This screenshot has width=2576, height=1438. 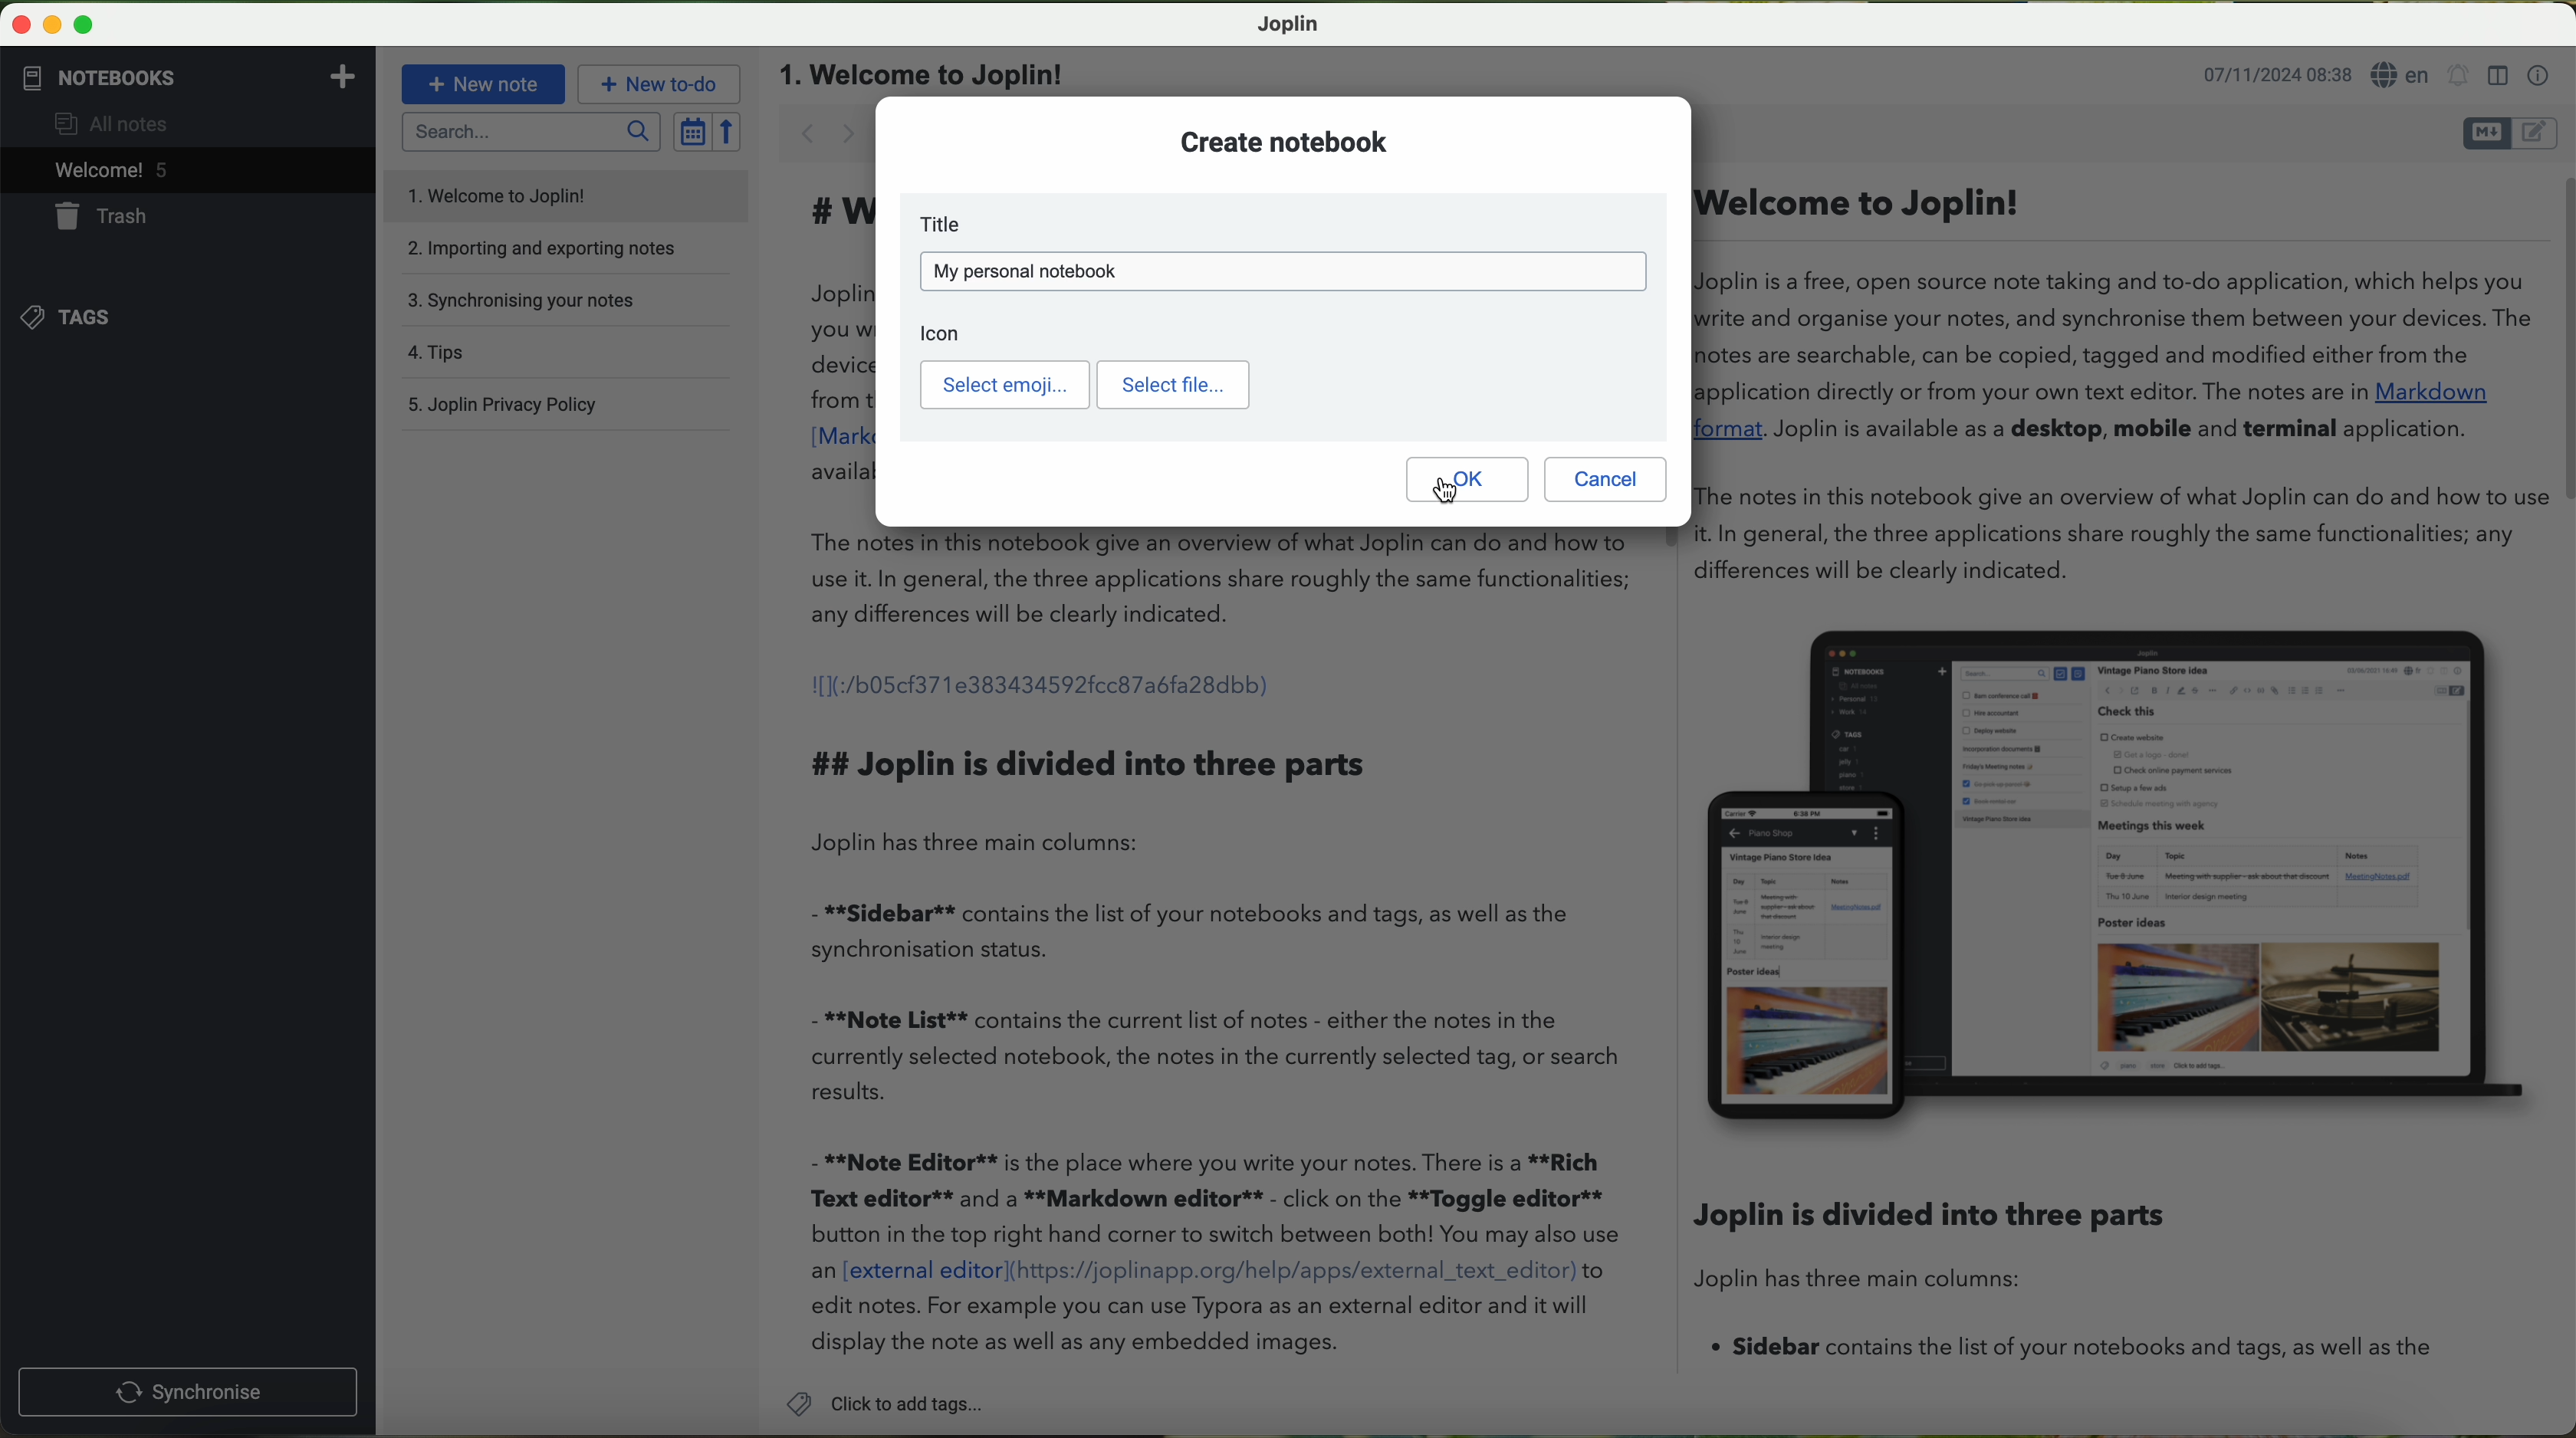 I want to click on close, so click(x=23, y=25).